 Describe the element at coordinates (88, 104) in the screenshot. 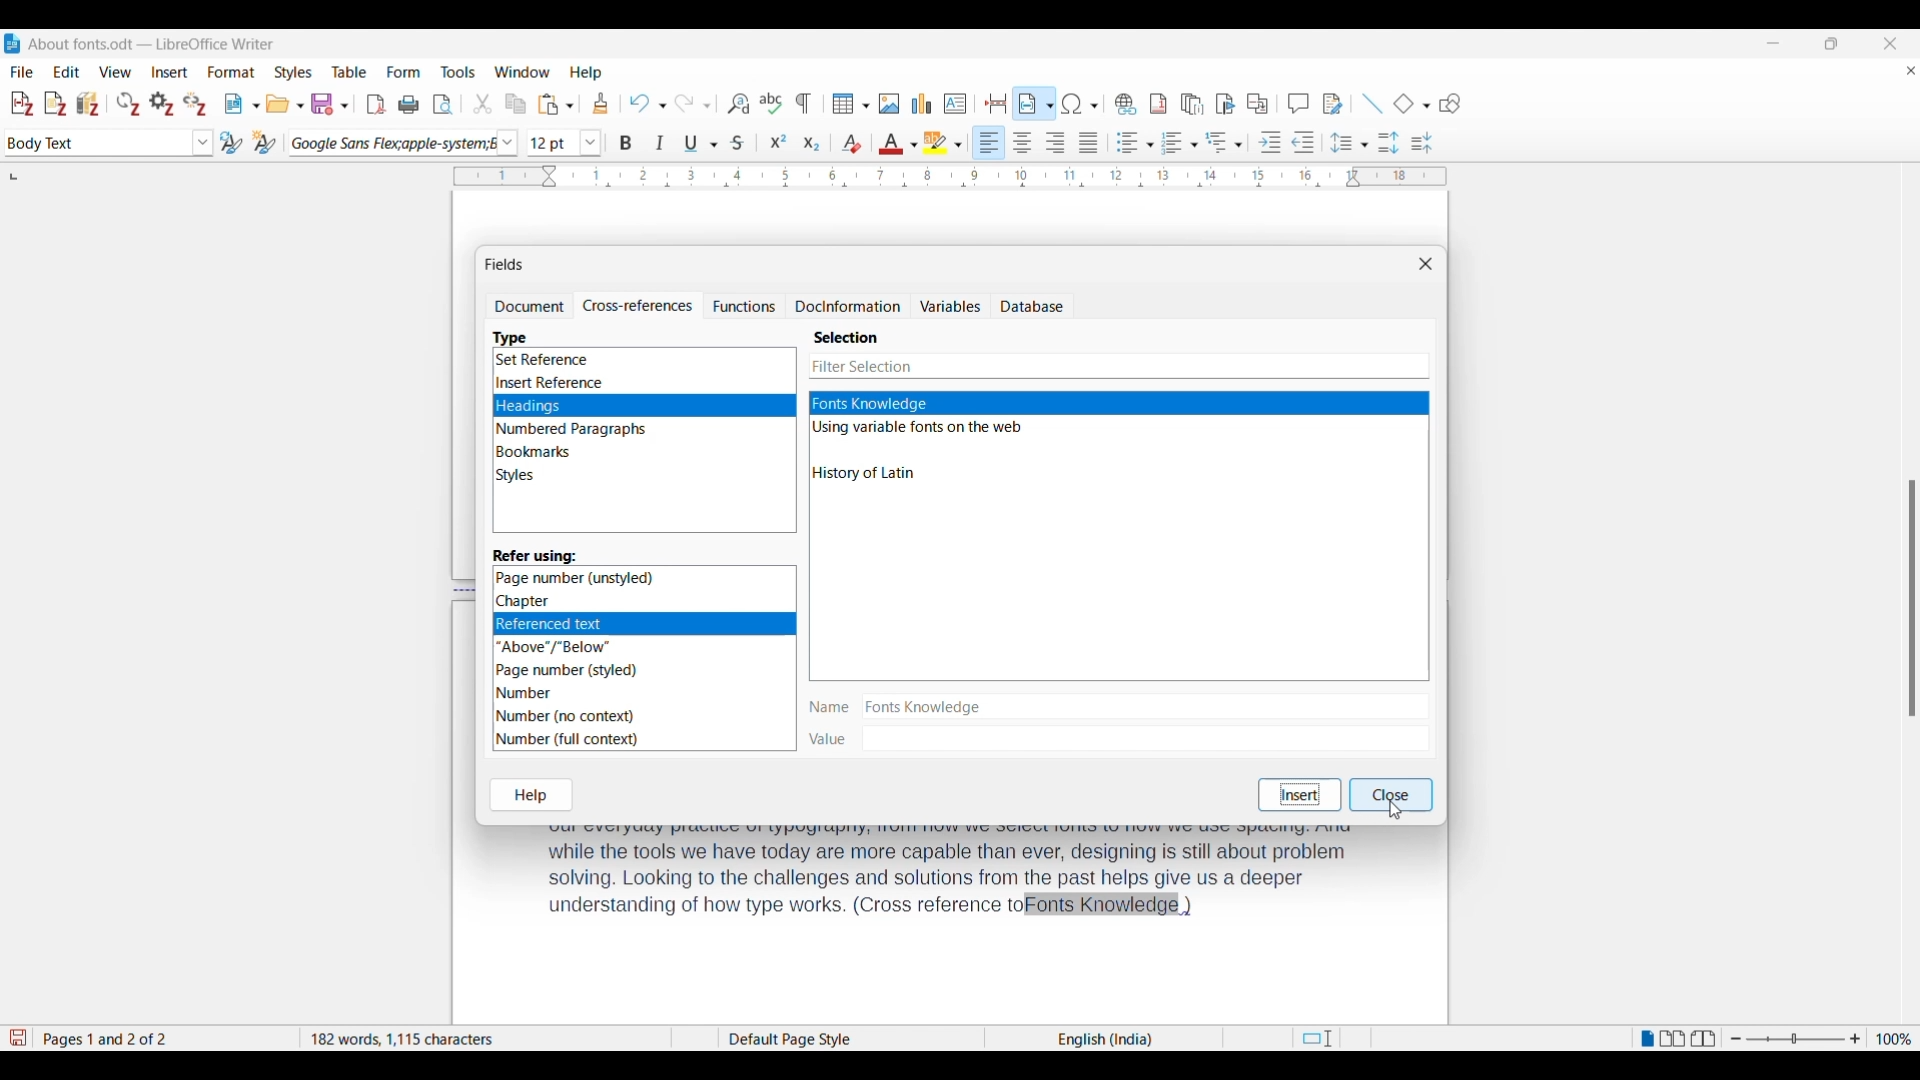

I see `Add/Edit bibliography` at that location.